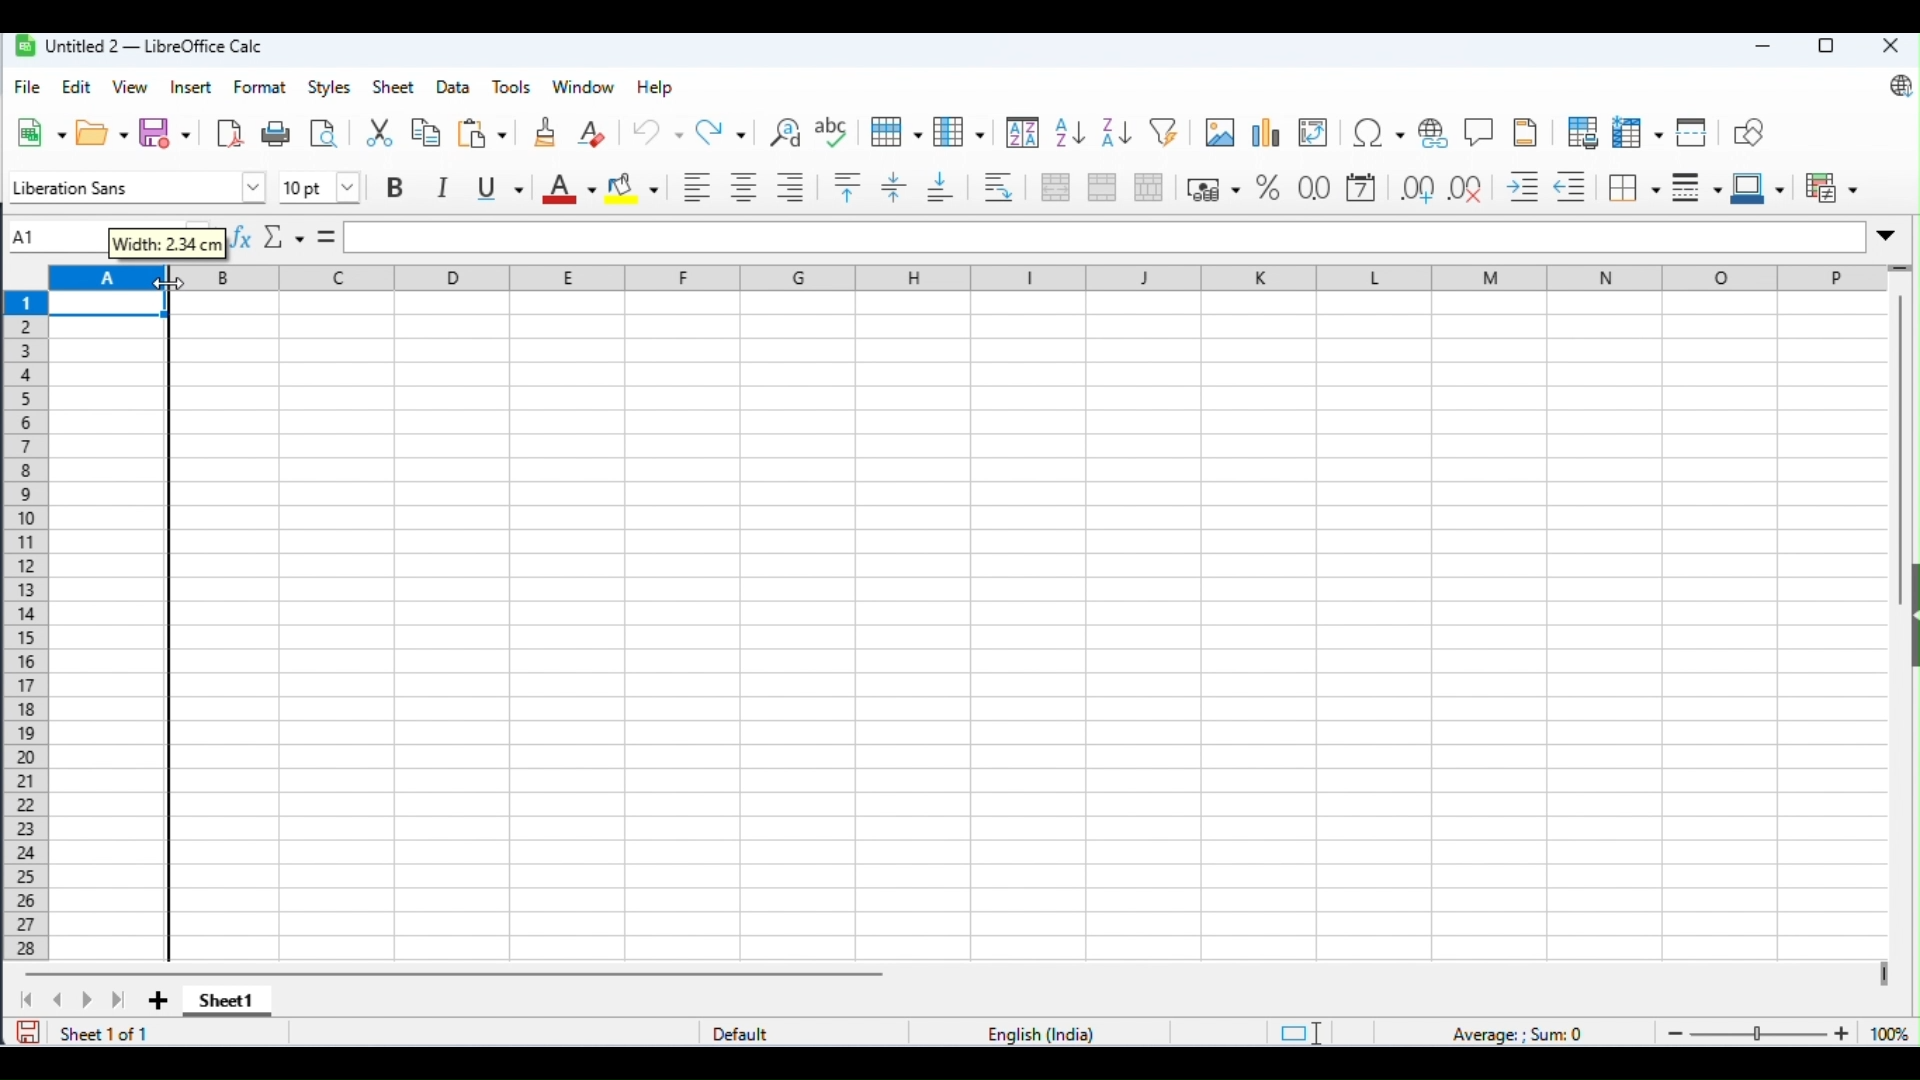 The height and width of the screenshot is (1080, 1920). What do you see at coordinates (1637, 187) in the screenshot?
I see `border` at bounding box center [1637, 187].